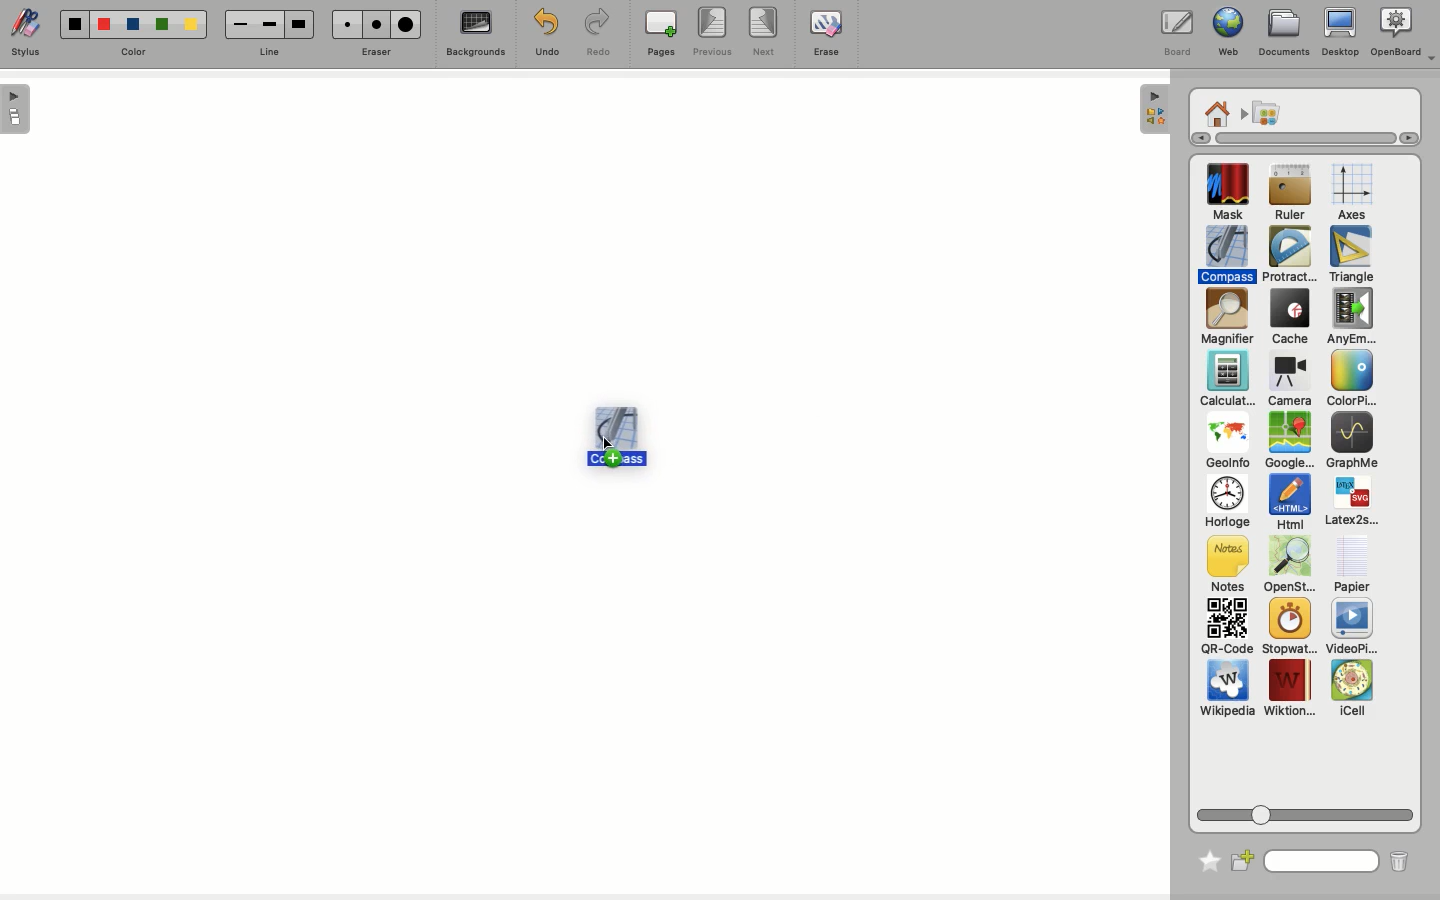 This screenshot has width=1440, height=900. What do you see at coordinates (1226, 503) in the screenshot?
I see `Horloge` at bounding box center [1226, 503].